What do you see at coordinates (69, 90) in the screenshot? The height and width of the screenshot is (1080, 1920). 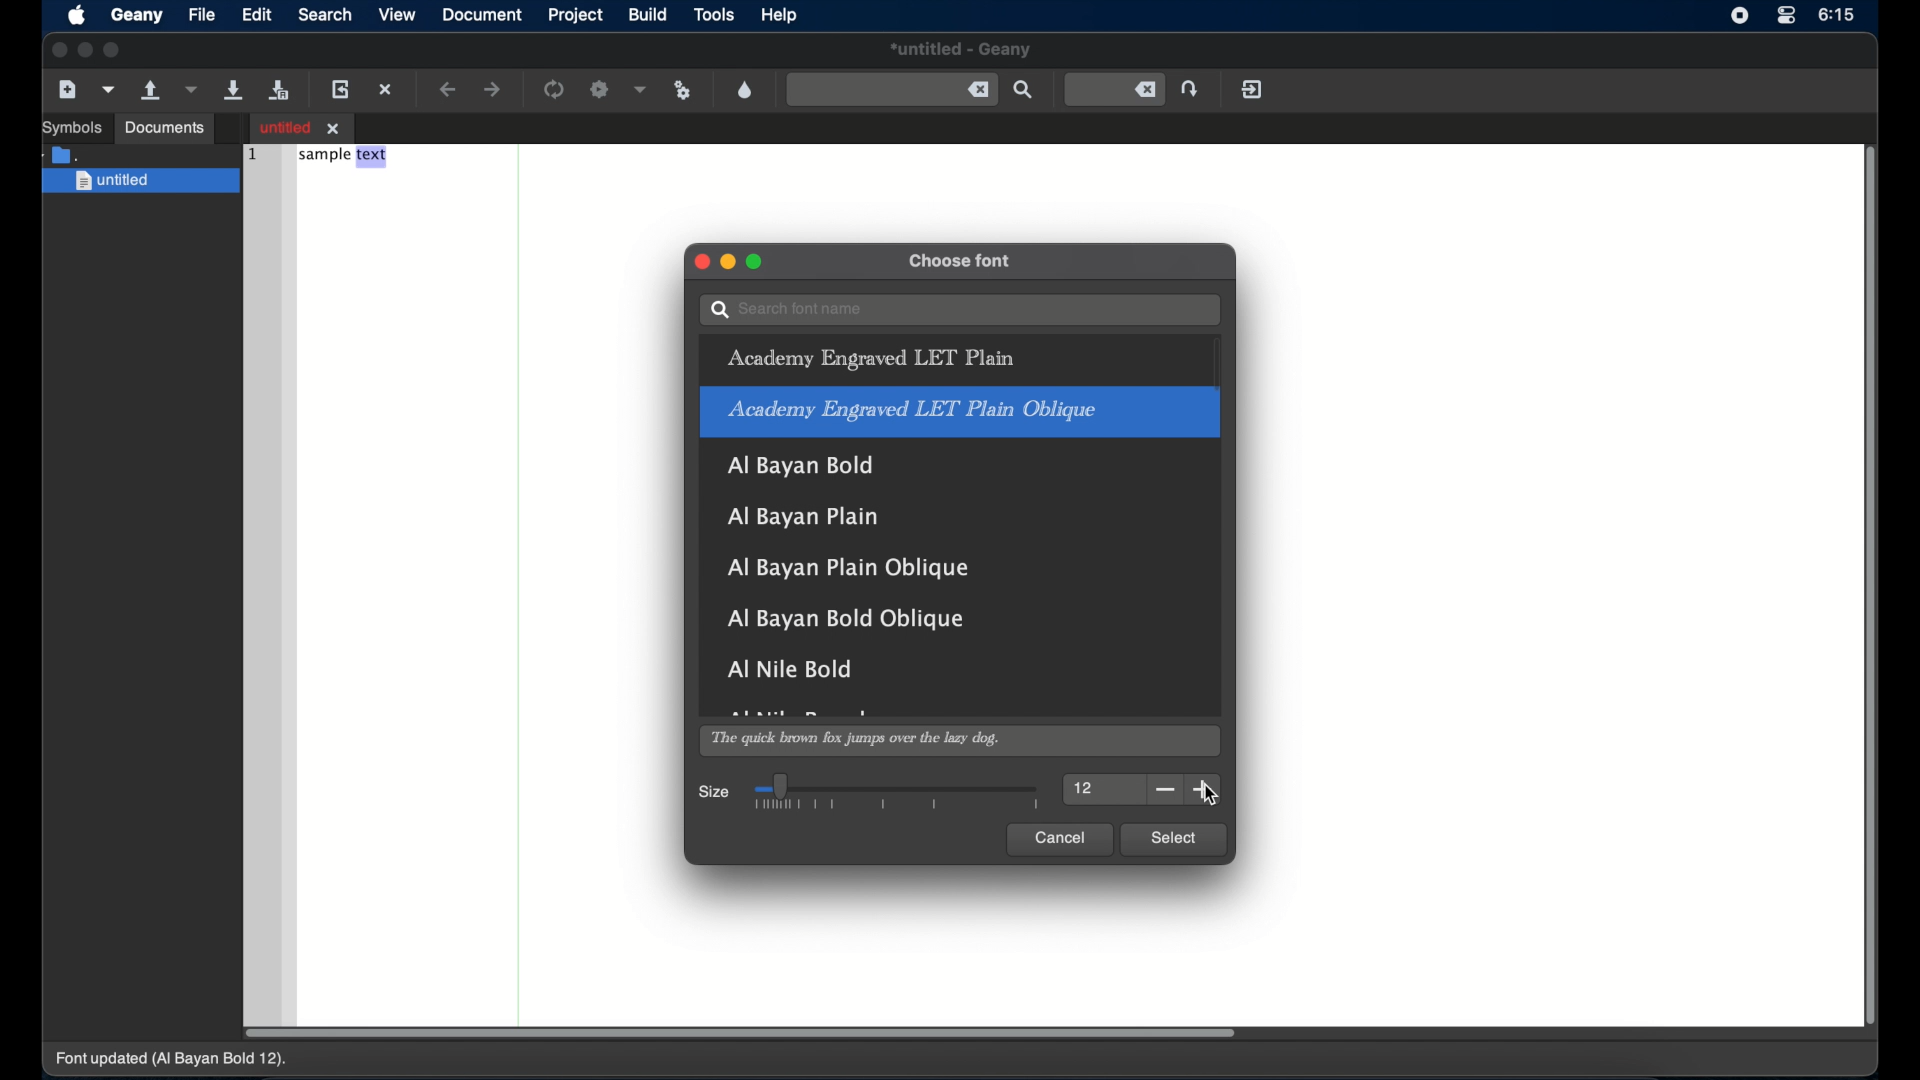 I see `create a new file` at bounding box center [69, 90].